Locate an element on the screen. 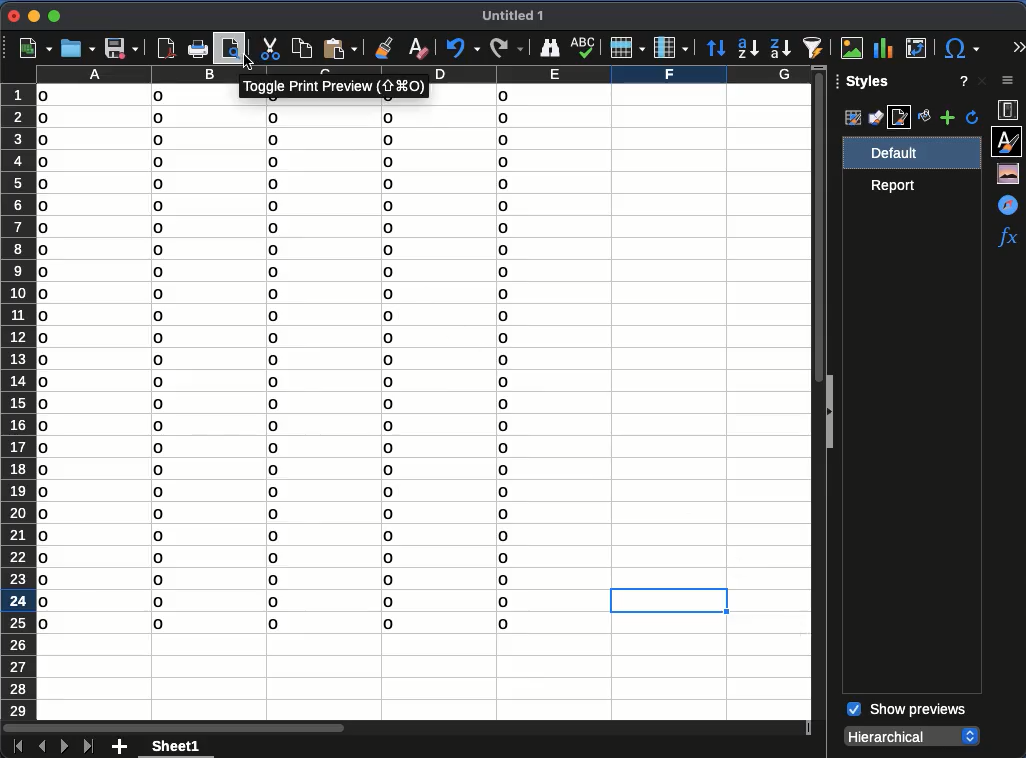 This screenshot has height=758, width=1026. close is located at coordinates (982, 81).